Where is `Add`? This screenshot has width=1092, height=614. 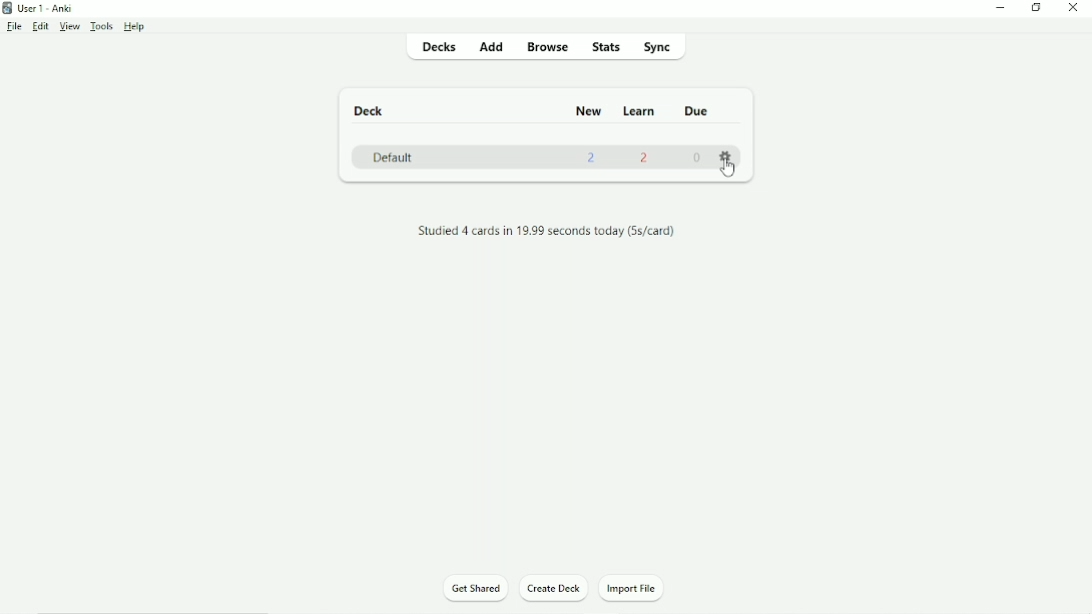
Add is located at coordinates (489, 46).